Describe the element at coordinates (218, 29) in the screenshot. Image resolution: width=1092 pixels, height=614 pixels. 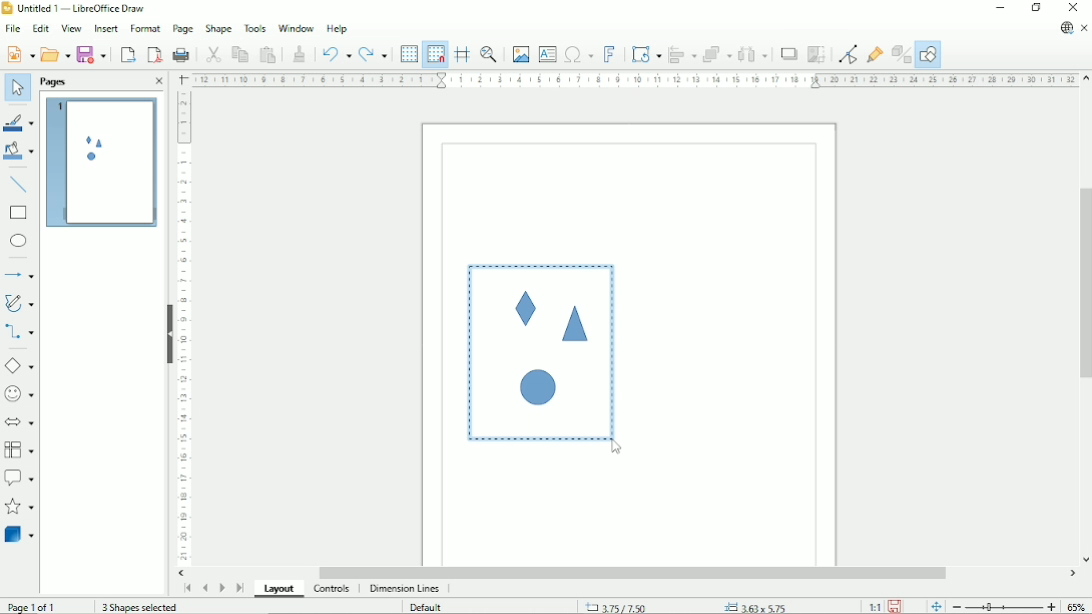
I see `Shape` at that location.